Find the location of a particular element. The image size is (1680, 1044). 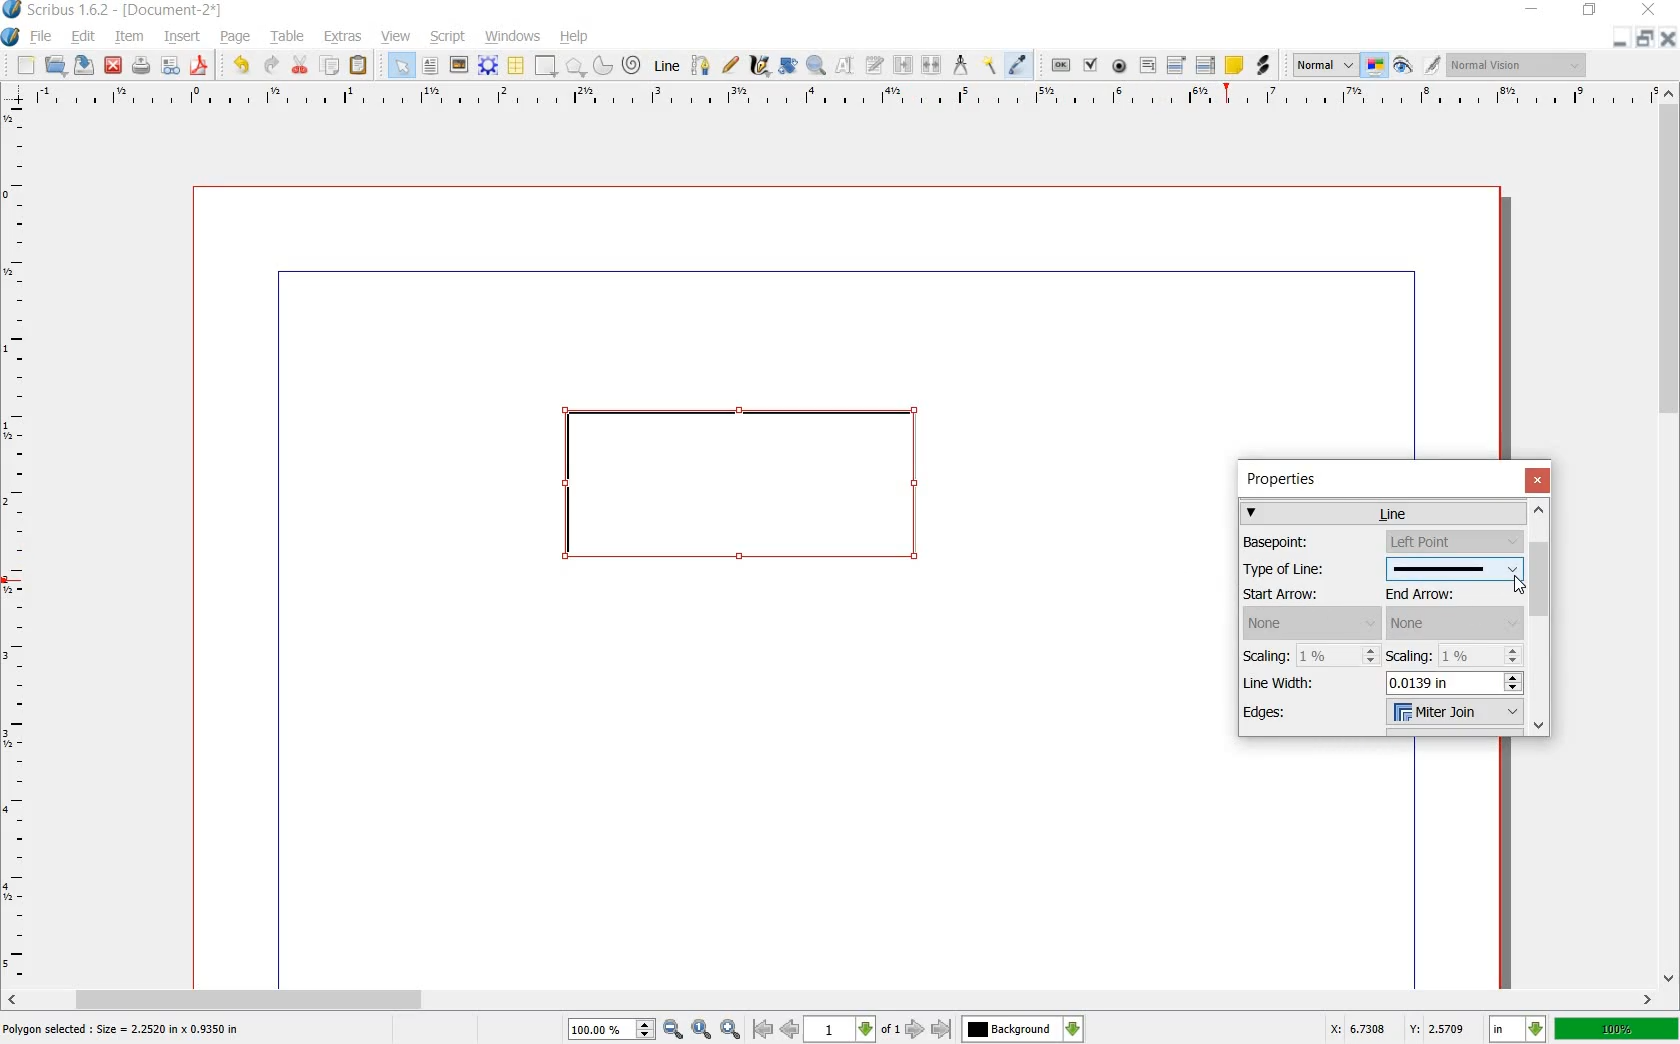

HELP is located at coordinates (574, 38).